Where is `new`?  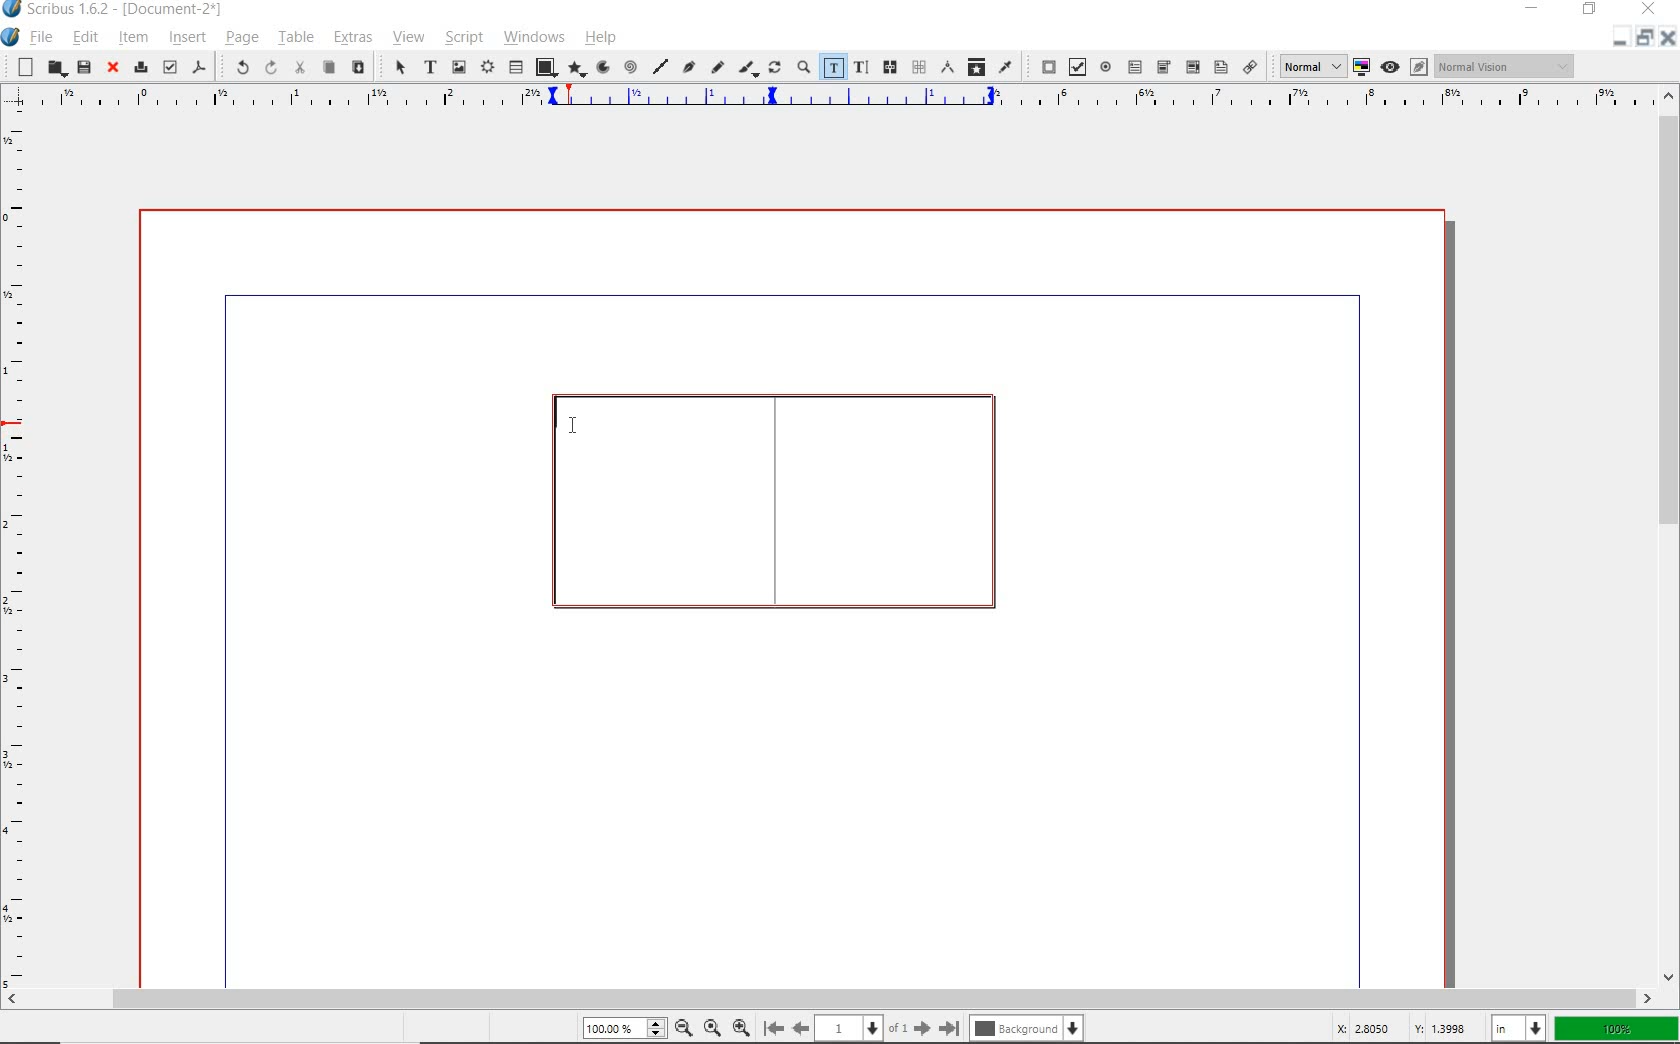 new is located at coordinates (22, 67).